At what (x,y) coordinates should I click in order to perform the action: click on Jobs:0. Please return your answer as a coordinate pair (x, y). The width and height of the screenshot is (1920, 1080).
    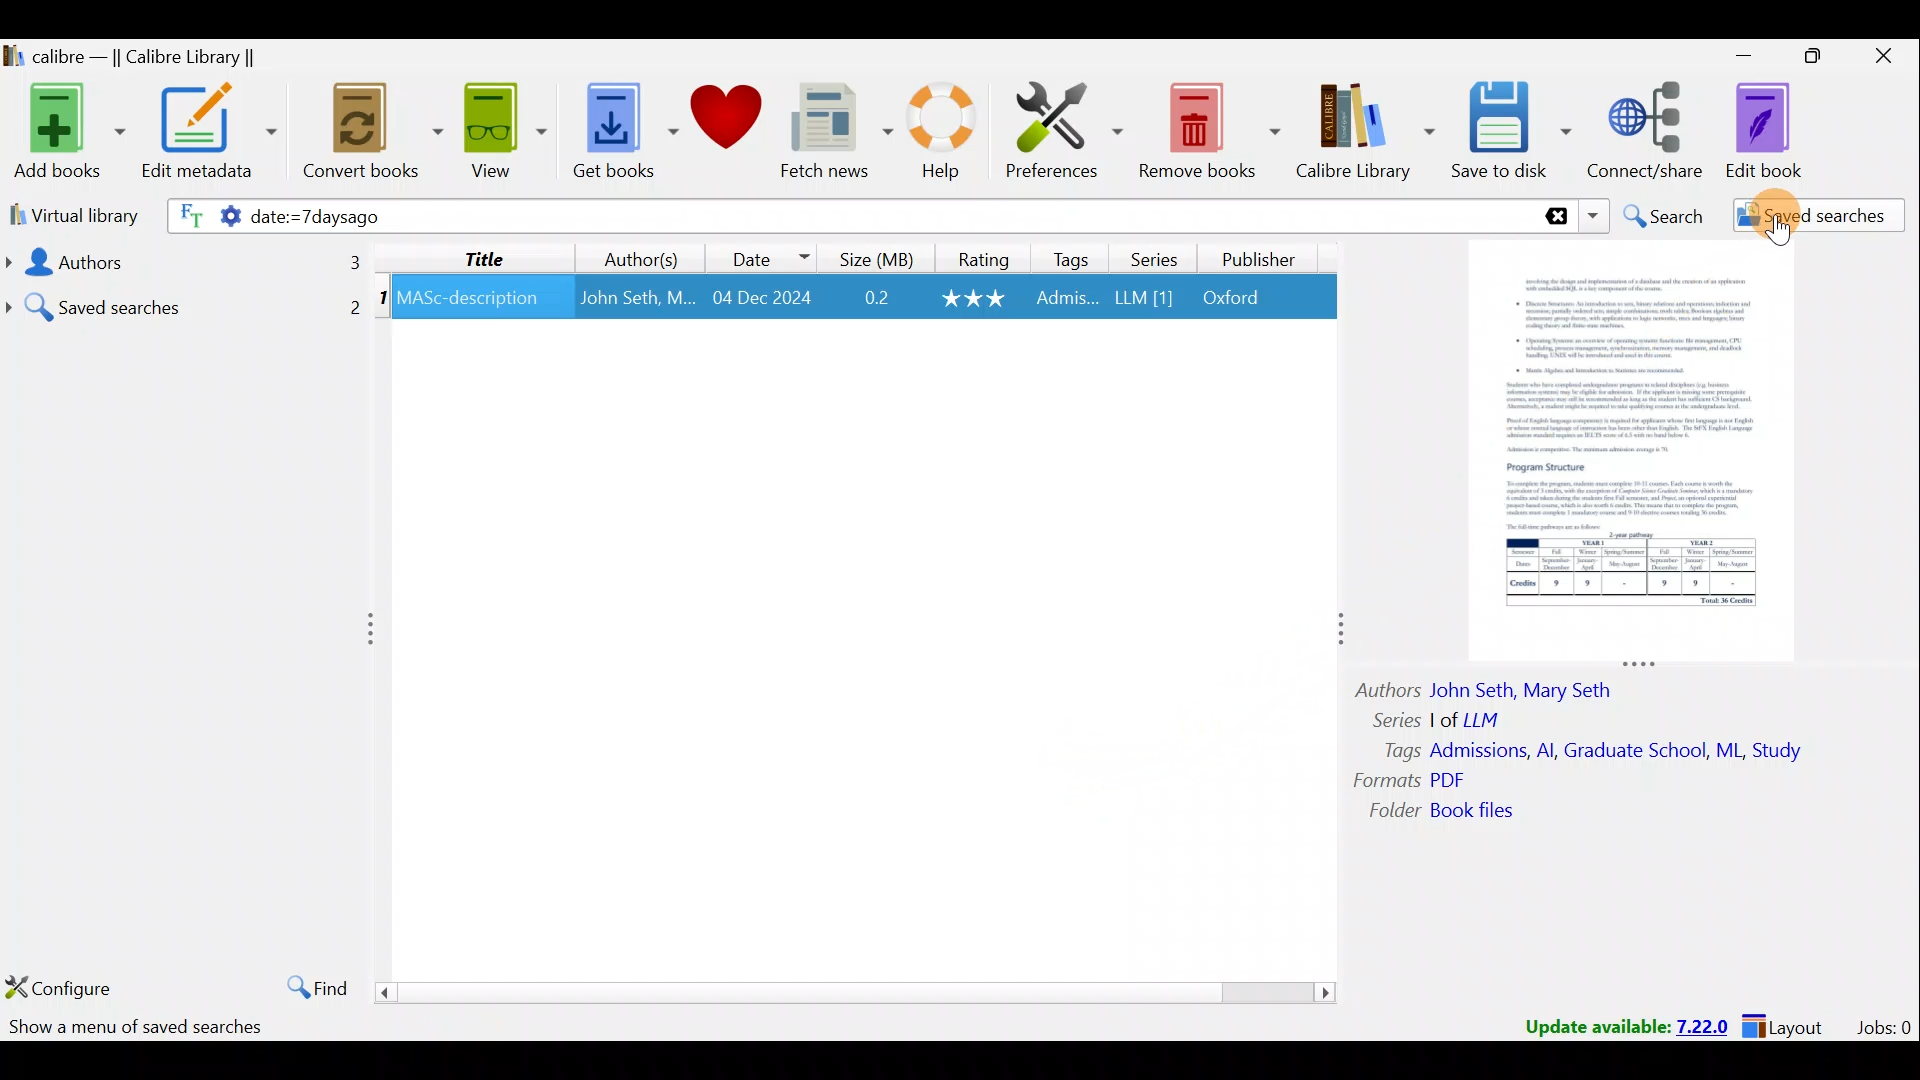
    Looking at the image, I should click on (1883, 1026).